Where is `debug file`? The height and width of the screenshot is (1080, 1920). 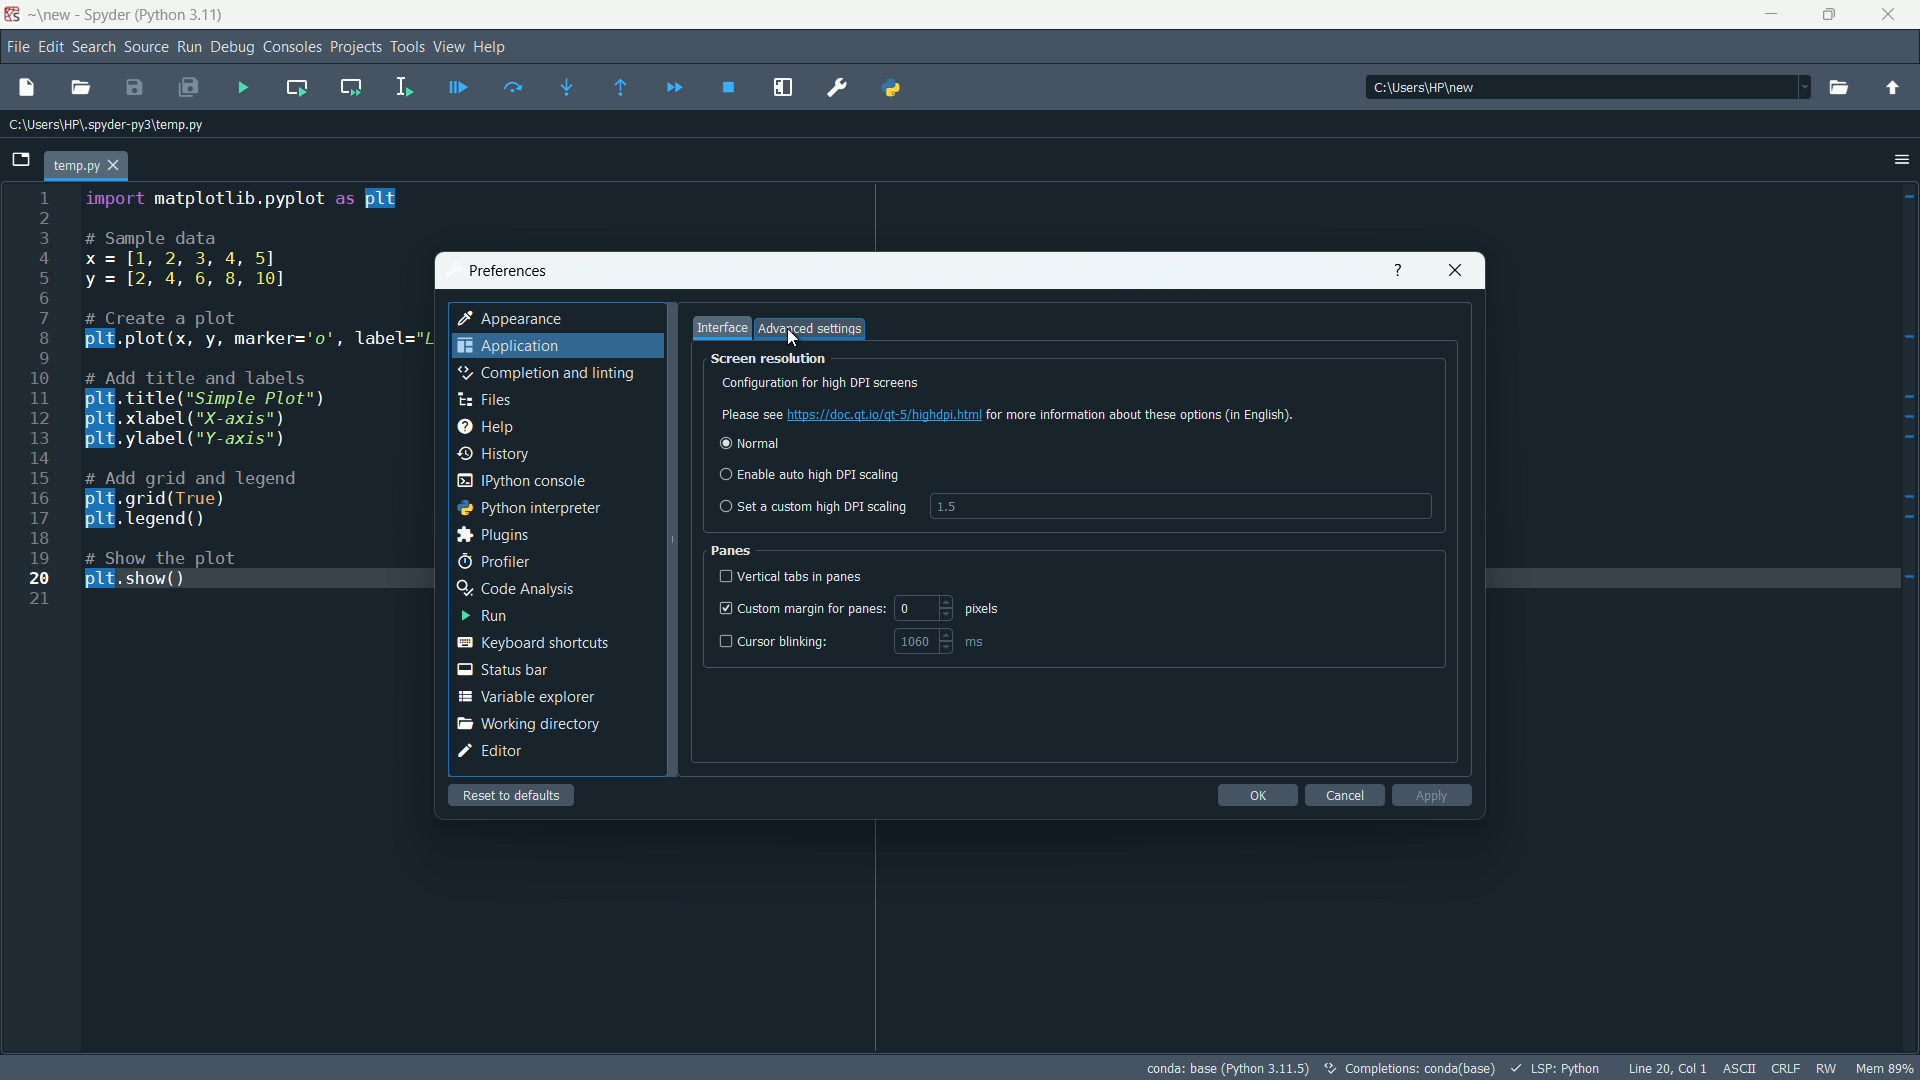
debug file is located at coordinates (460, 88).